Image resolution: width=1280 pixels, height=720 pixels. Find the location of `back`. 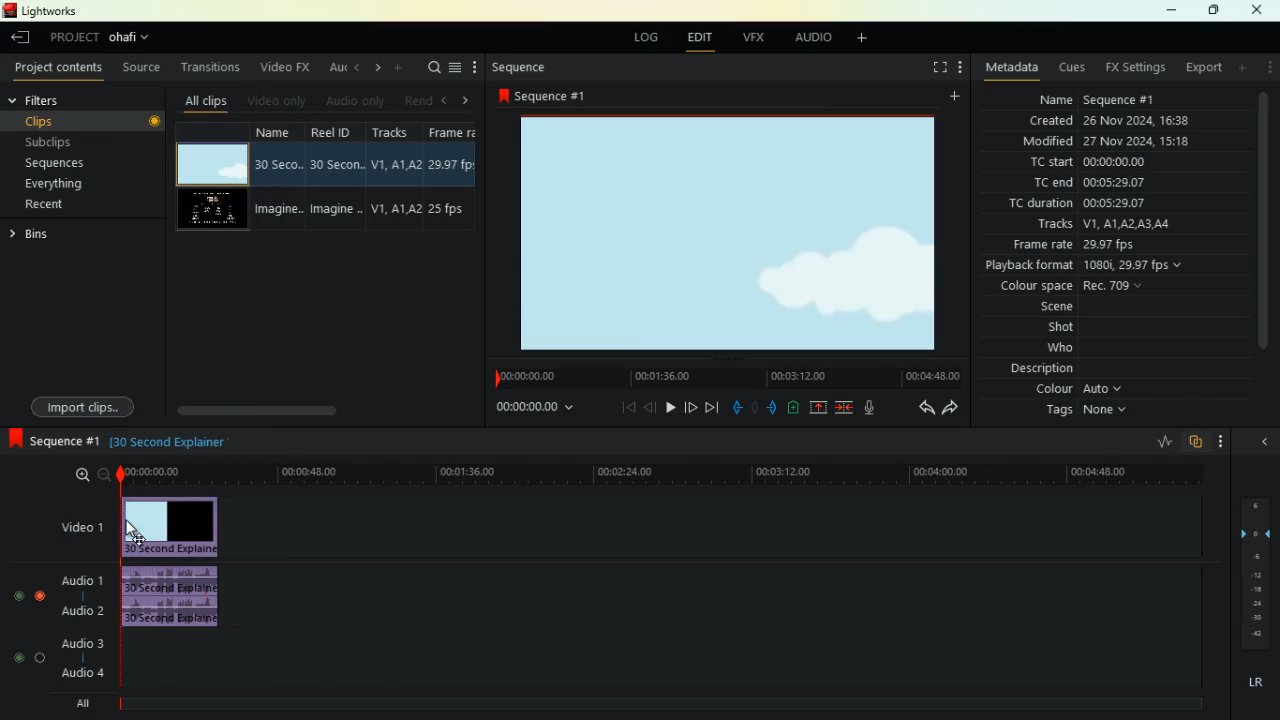

back is located at coordinates (650, 407).